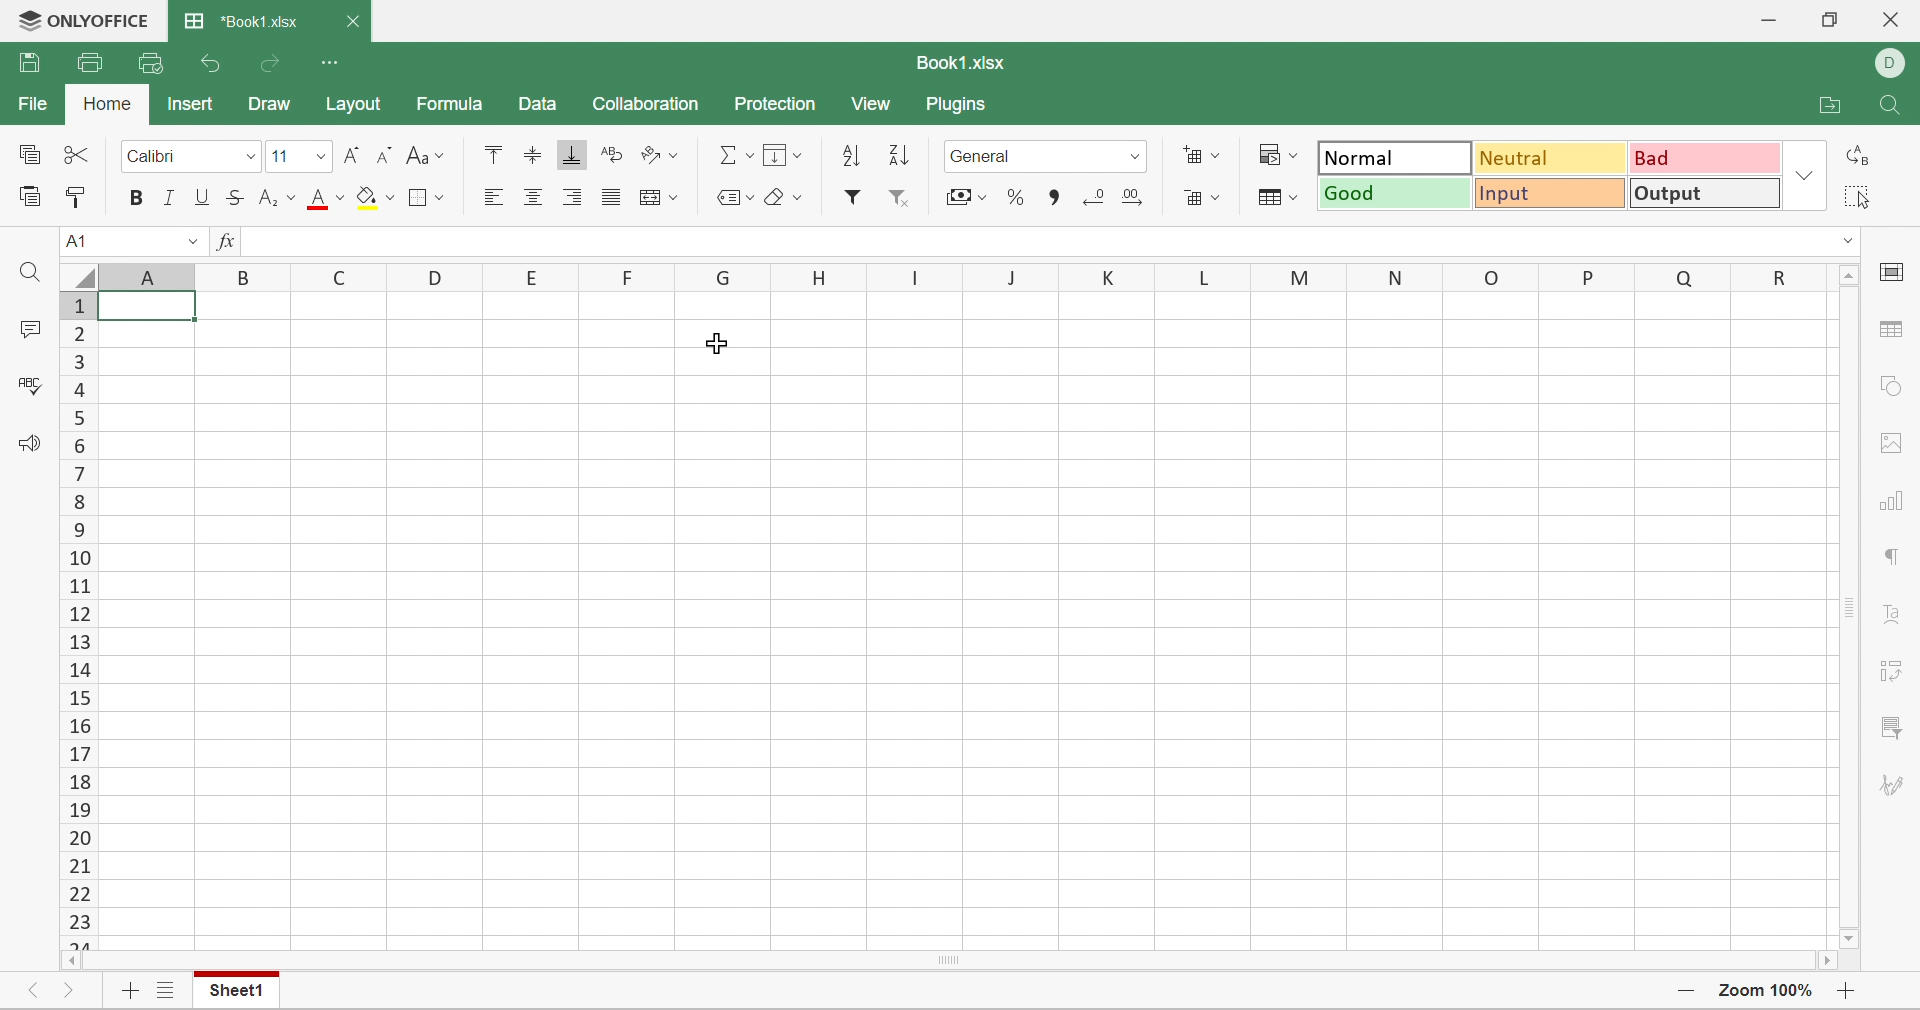 This screenshot has width=1920, height=1010. I want to click on Shape settings, so click(1890, 386).